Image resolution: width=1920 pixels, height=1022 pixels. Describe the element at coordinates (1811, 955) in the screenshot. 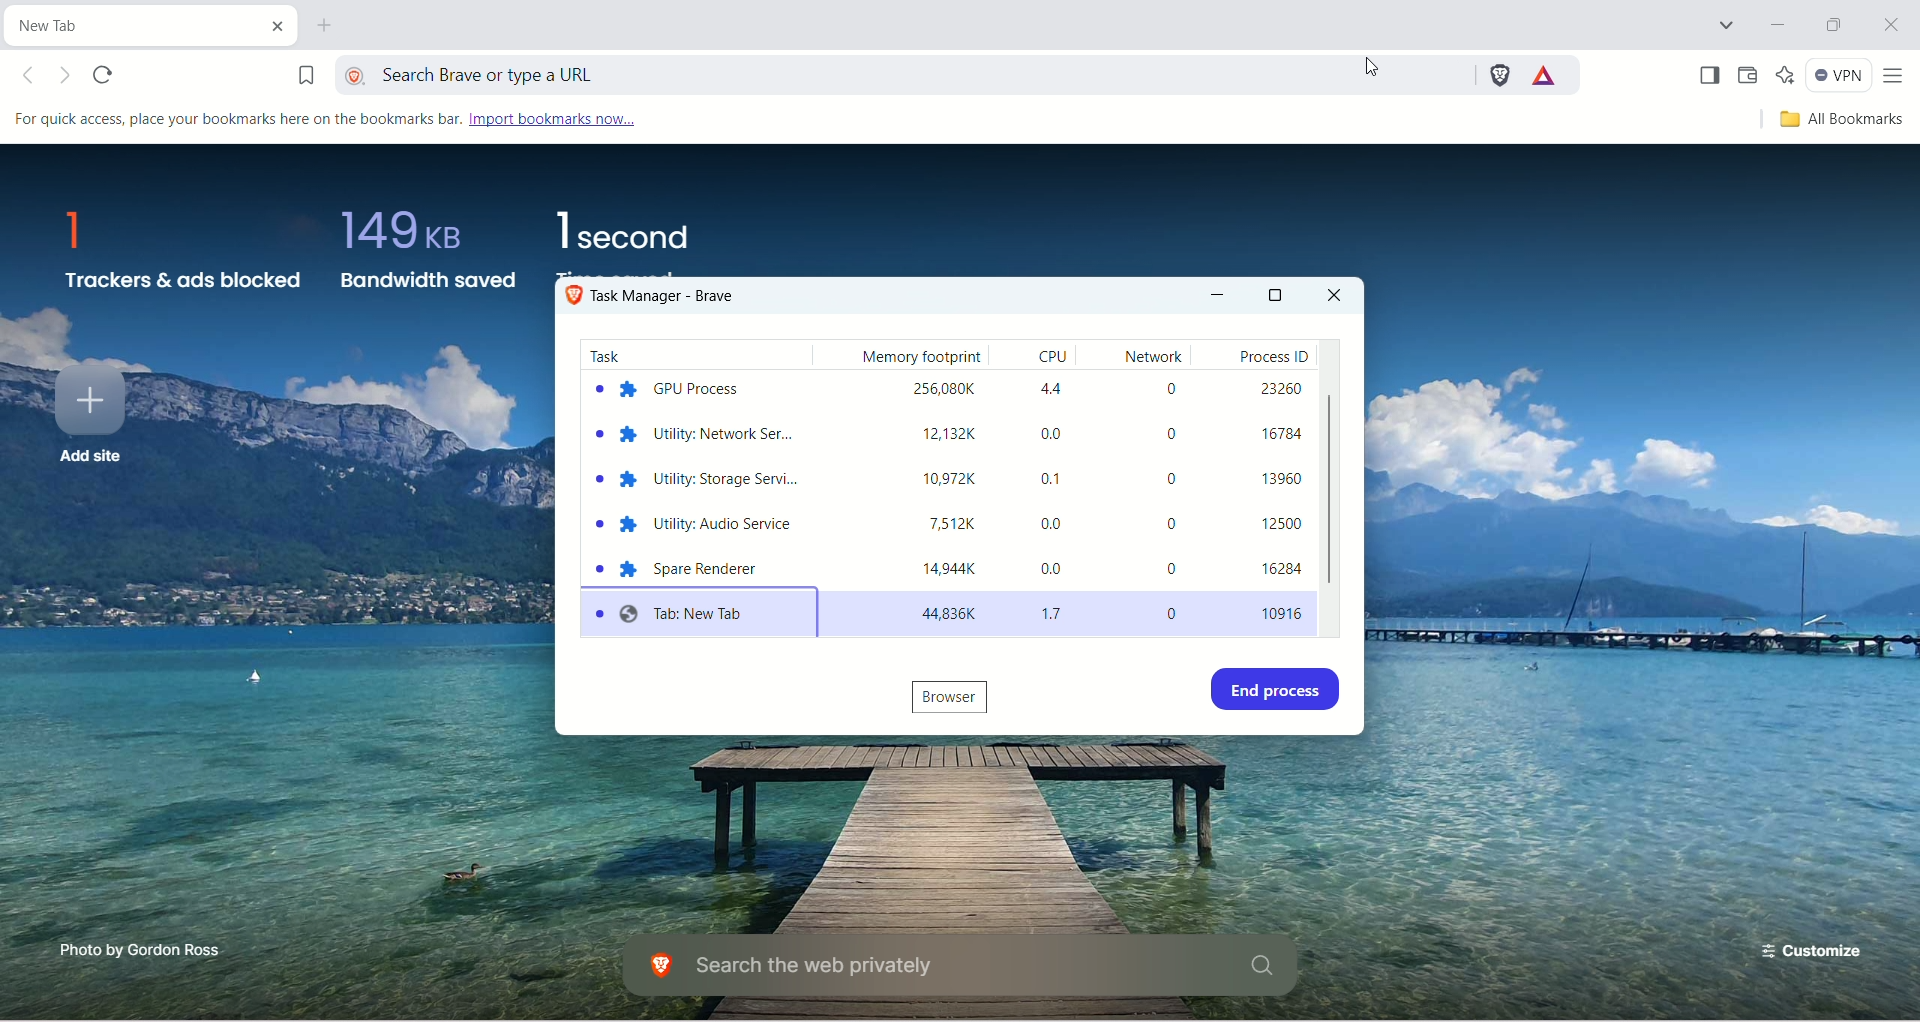

I see `Customize` at that location.